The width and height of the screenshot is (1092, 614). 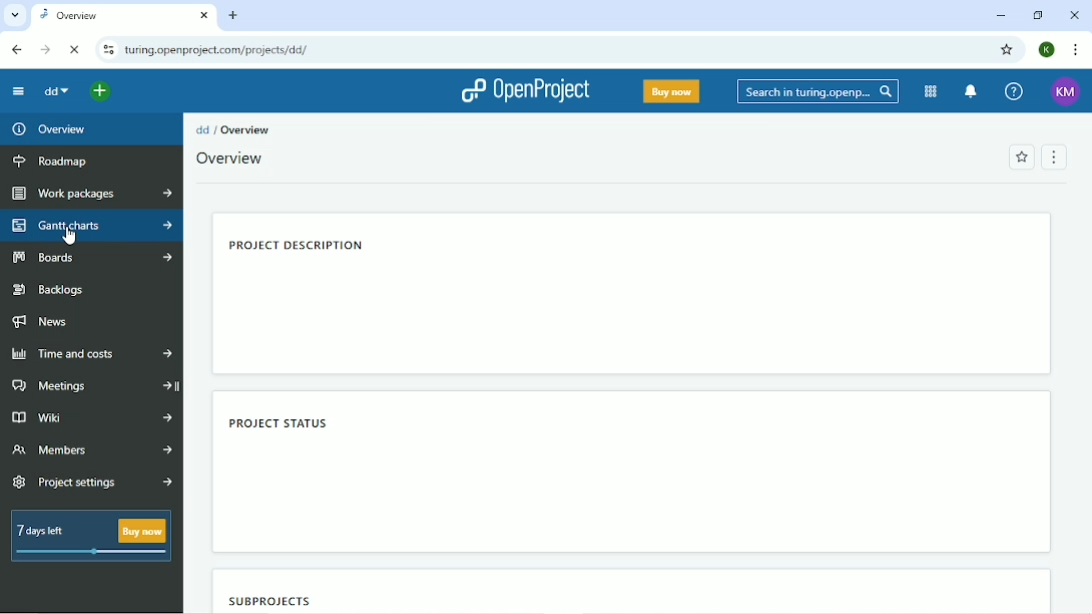 I want to click on turing.openproject.com, so click(x=252, y=131).